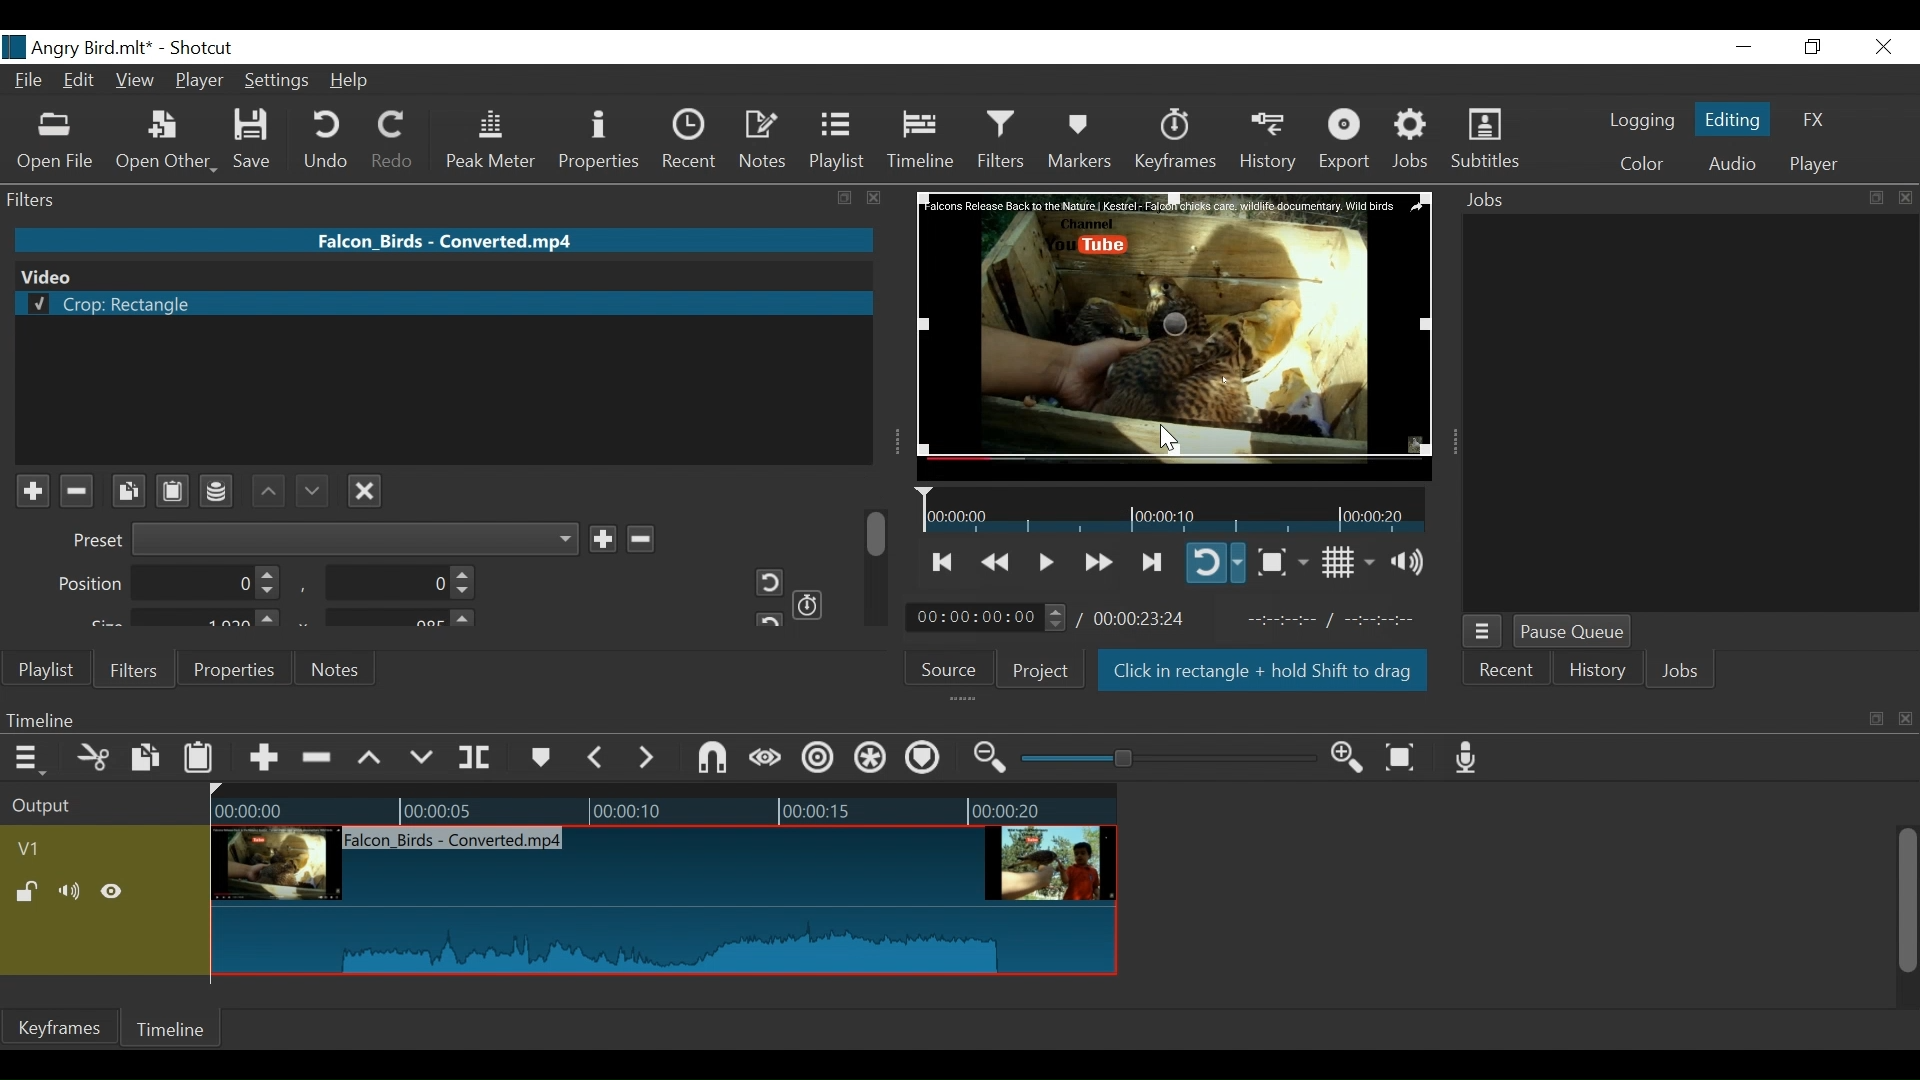 This screenshot has height=1080, width=1920. What do you see at coordinates (602, 142) in the screenshot?
I see `Properties` at bounding box center [602, 142].